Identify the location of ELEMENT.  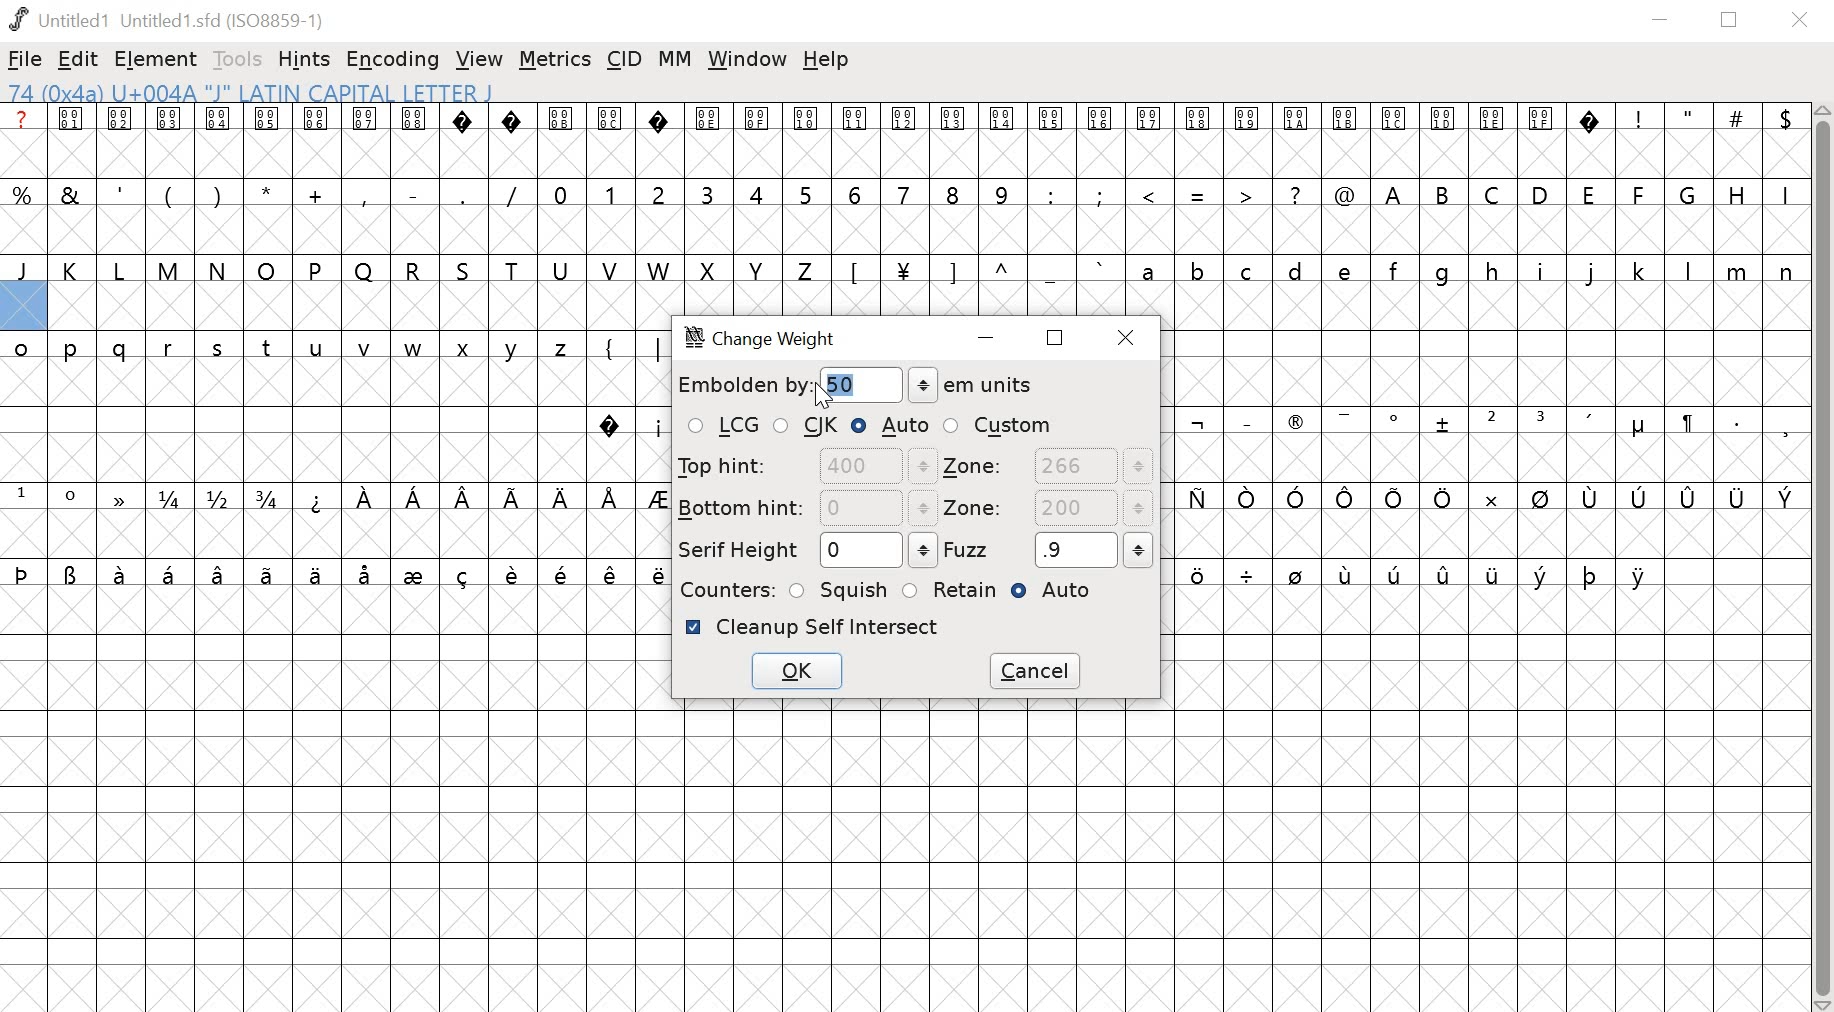
(158, 60).